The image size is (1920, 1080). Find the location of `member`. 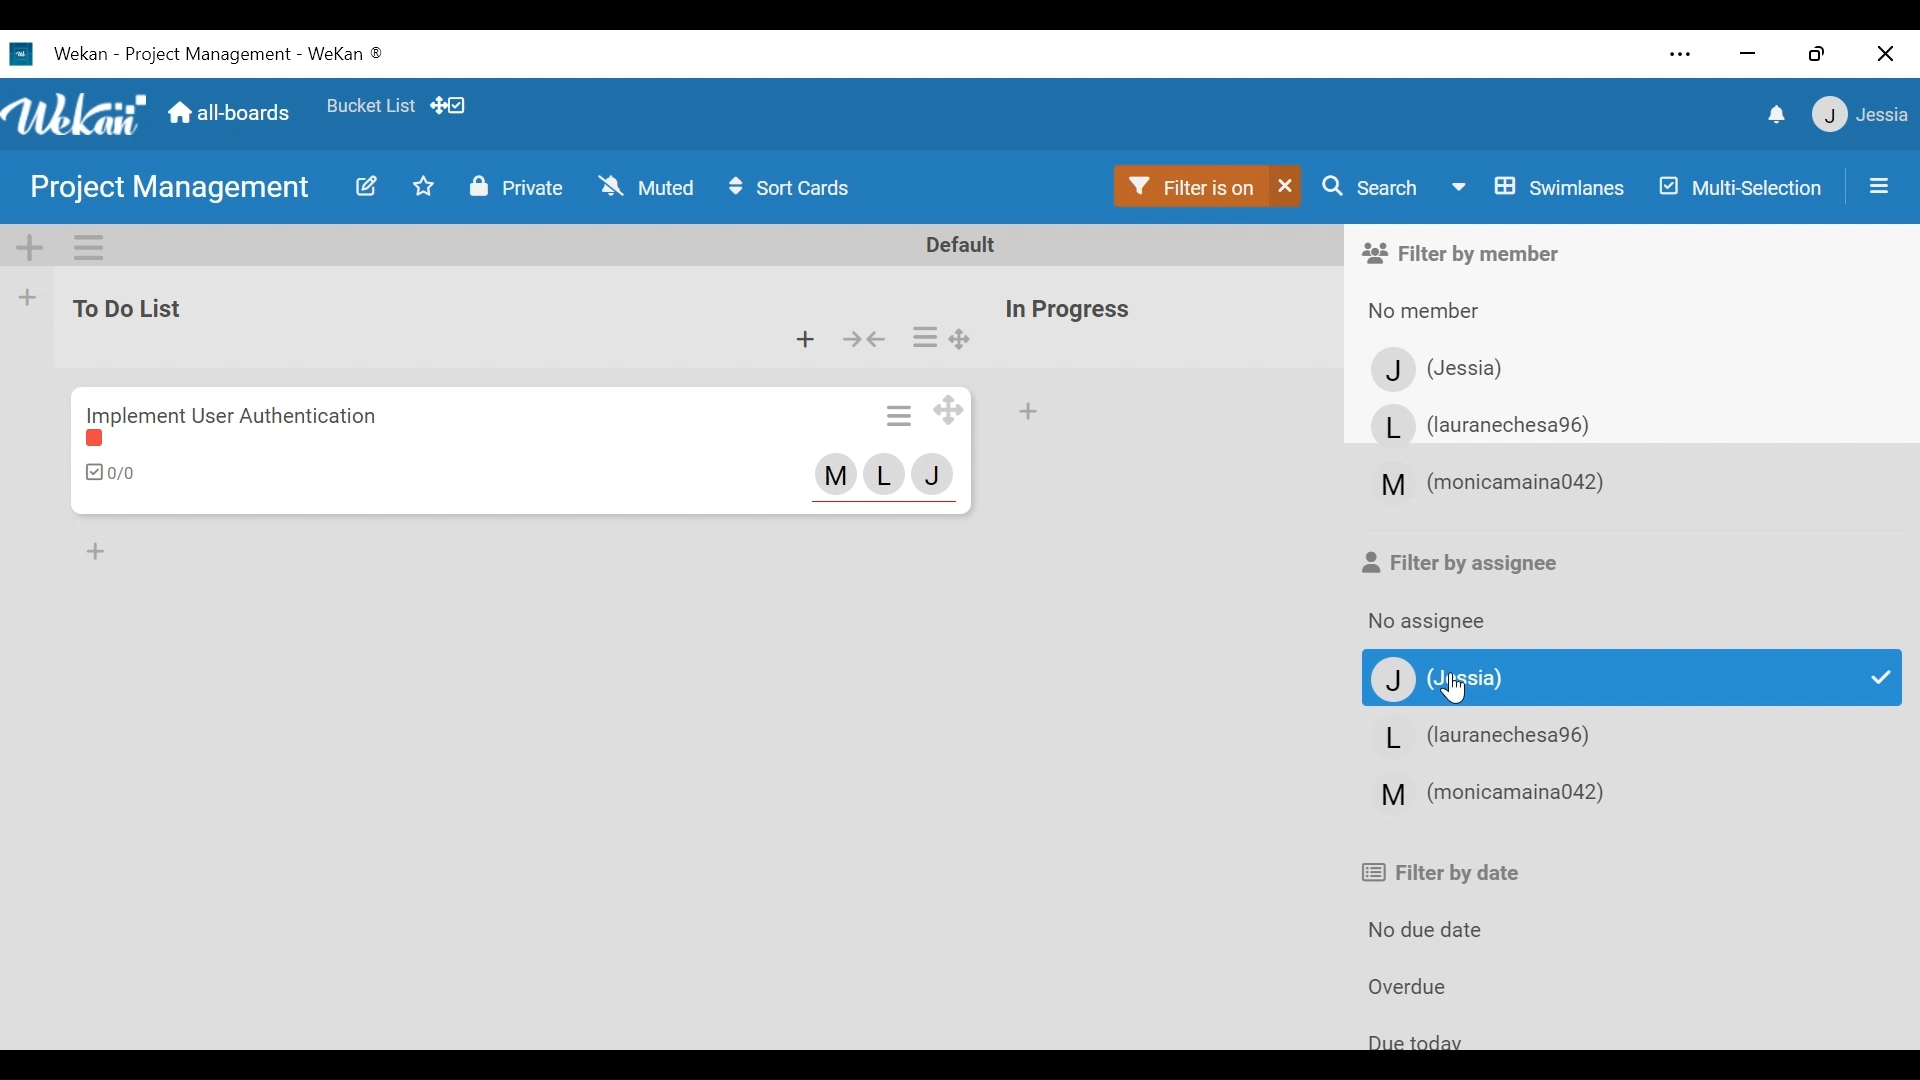

member is located at coordinates (1487, 483).